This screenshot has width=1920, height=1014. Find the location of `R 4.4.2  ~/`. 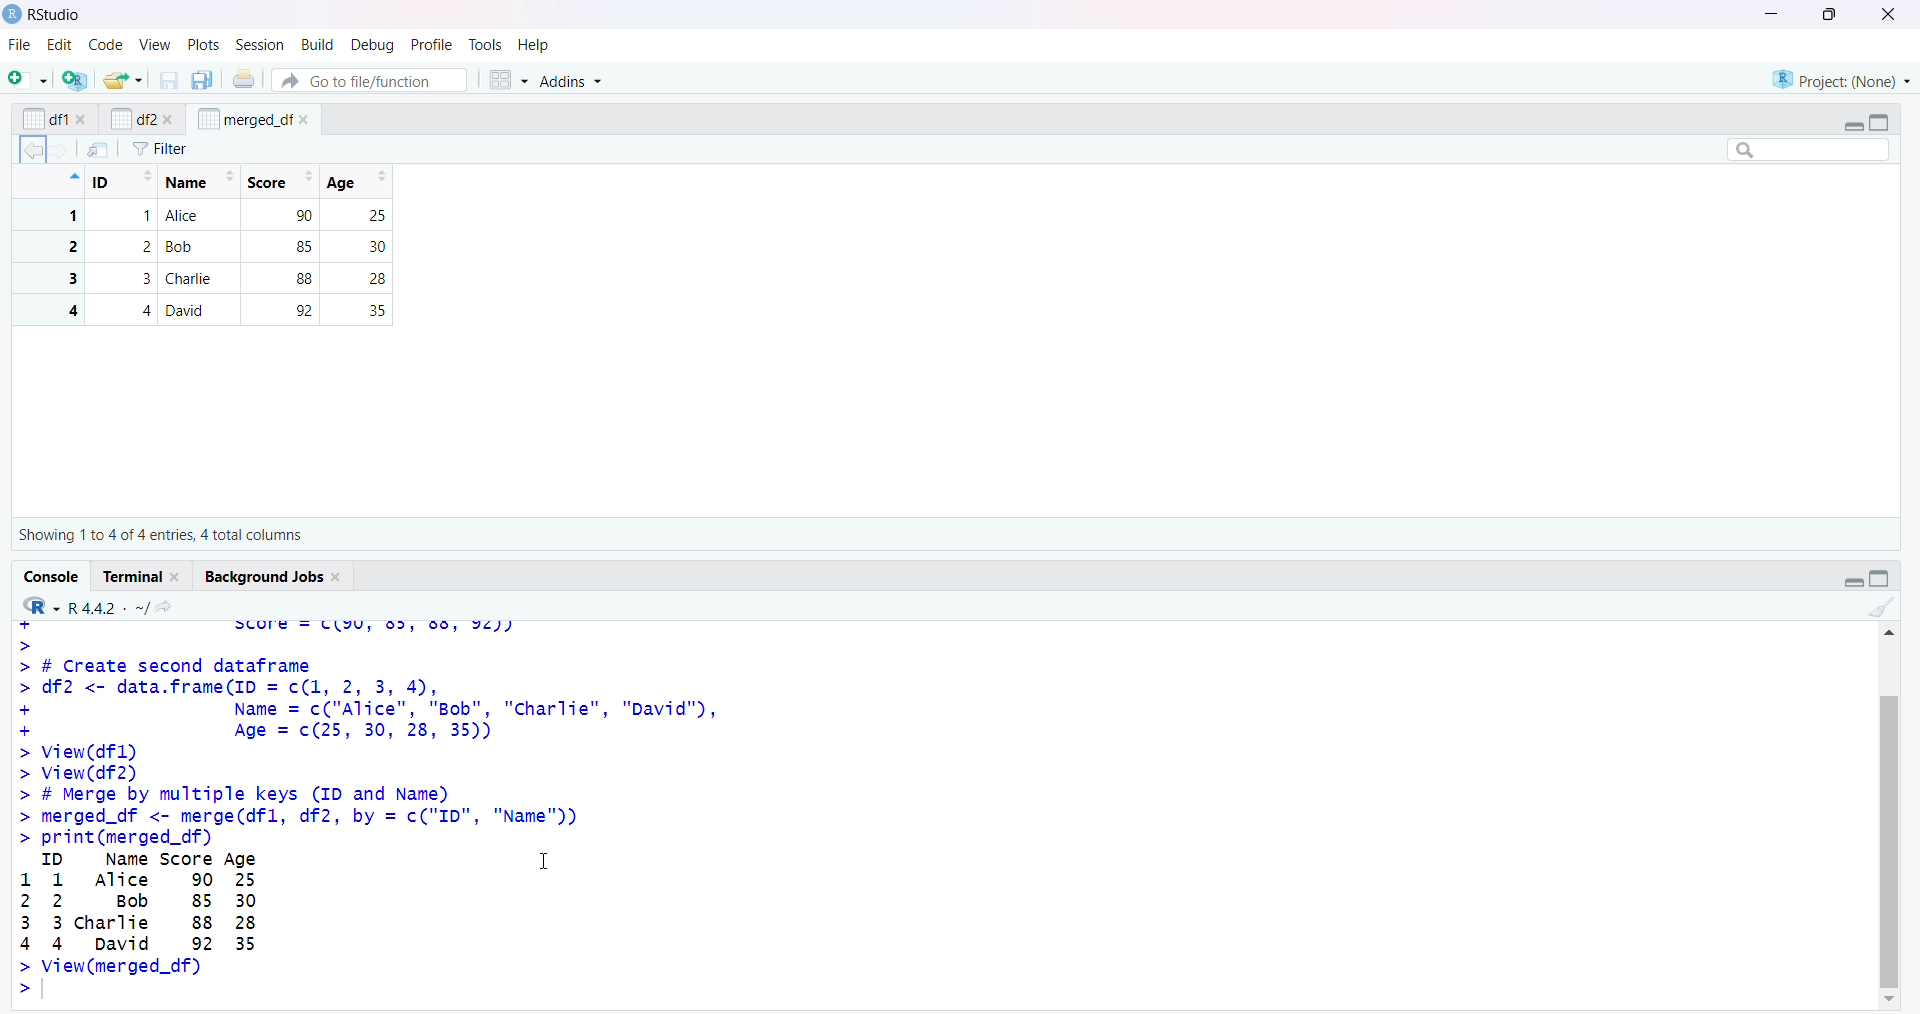

R 4.4.2  ~/ is located at coordinates (108, 608).